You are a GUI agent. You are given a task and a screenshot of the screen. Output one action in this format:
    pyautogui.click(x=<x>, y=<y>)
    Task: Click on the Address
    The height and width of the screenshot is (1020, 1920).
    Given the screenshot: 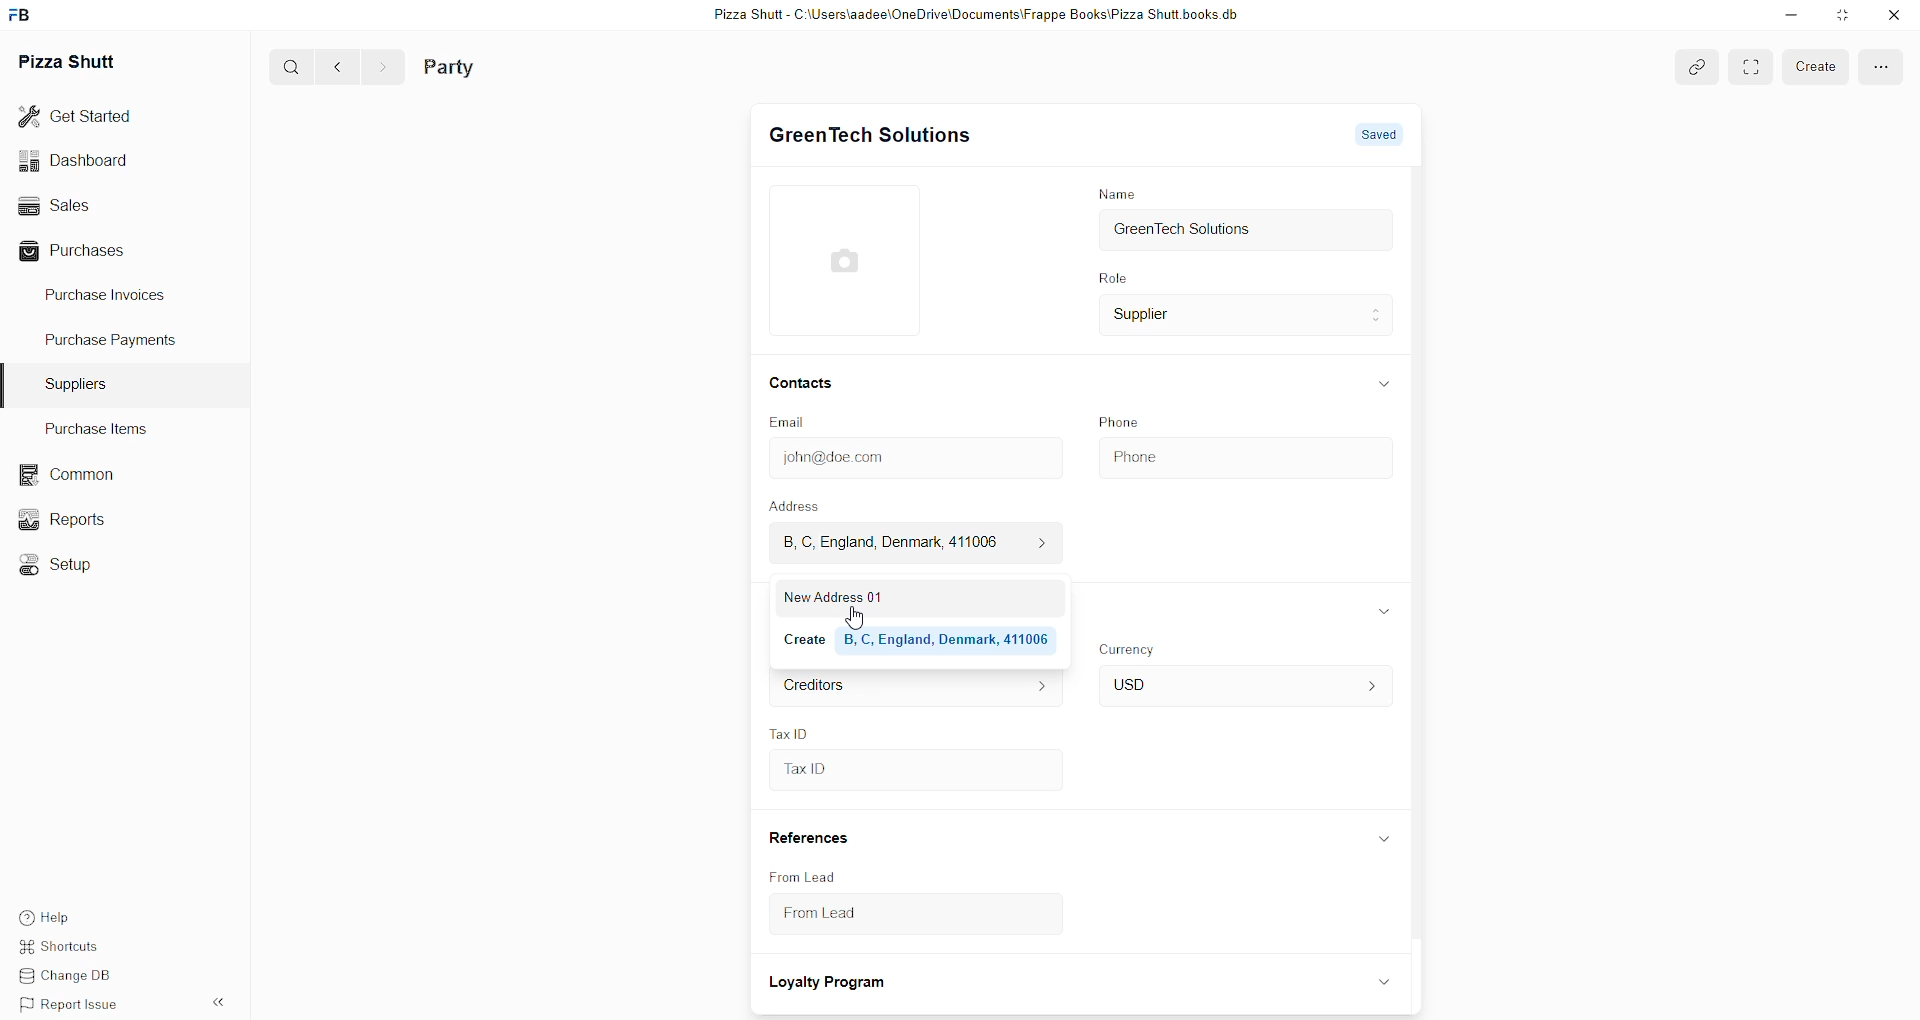 What is the action you would take?
    pyautogui.click(x=808, y=506)
    